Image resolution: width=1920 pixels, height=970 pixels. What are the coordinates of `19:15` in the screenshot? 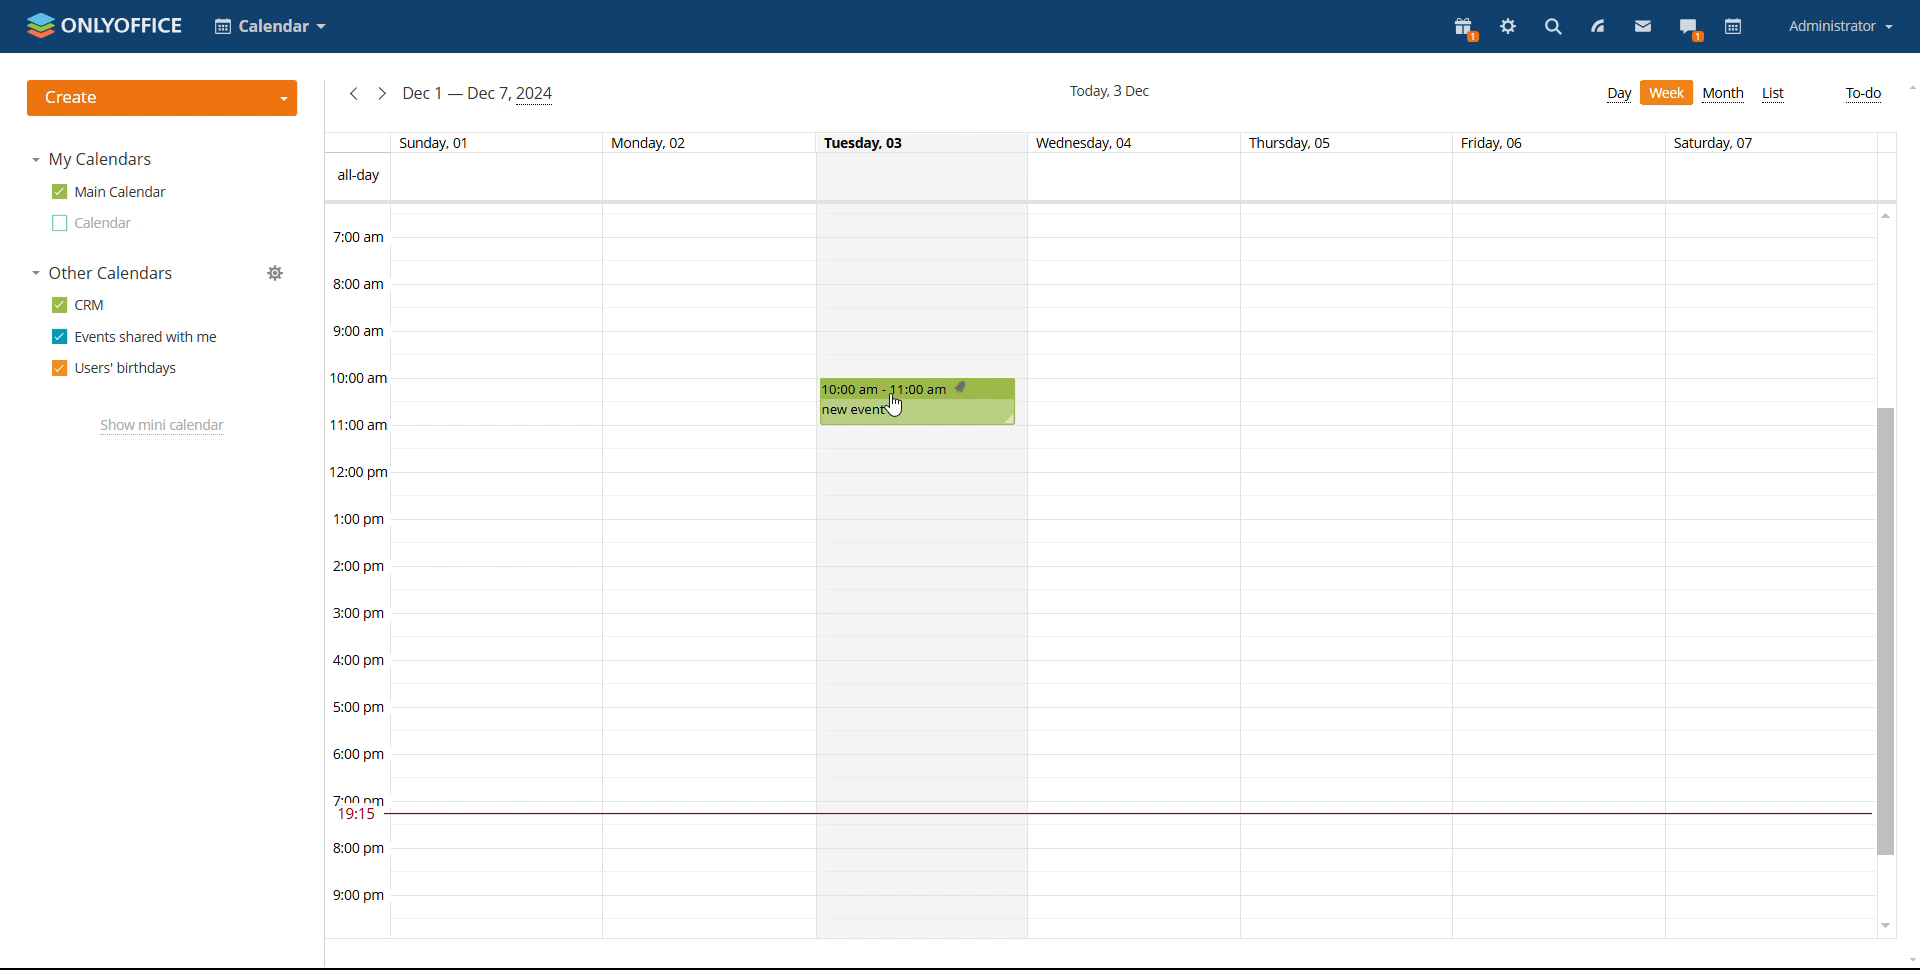 It's located at (359, 816).